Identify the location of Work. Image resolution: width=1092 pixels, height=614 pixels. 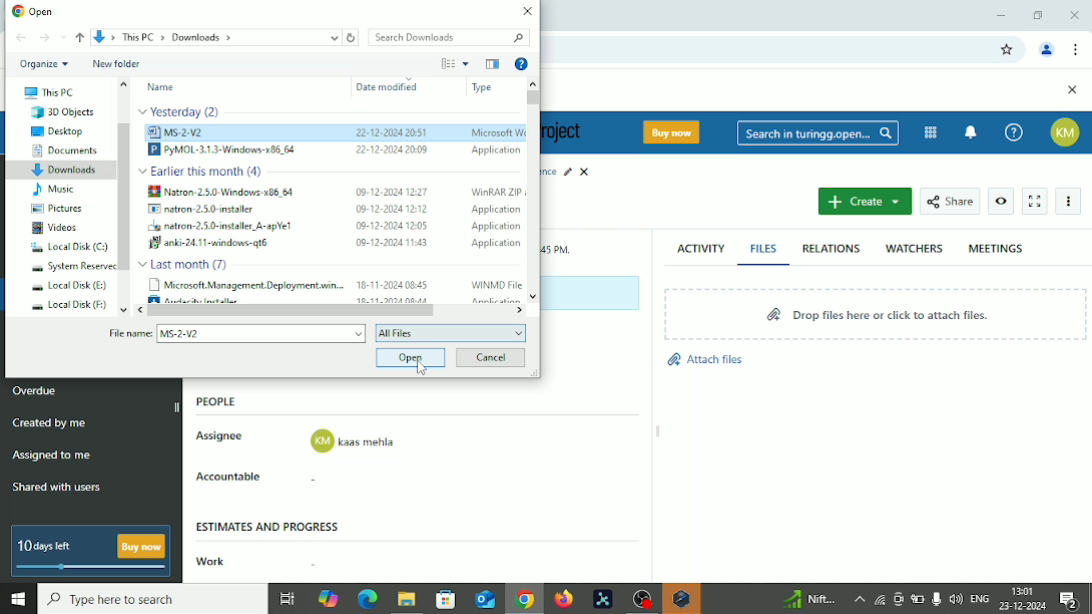
(208, 562).